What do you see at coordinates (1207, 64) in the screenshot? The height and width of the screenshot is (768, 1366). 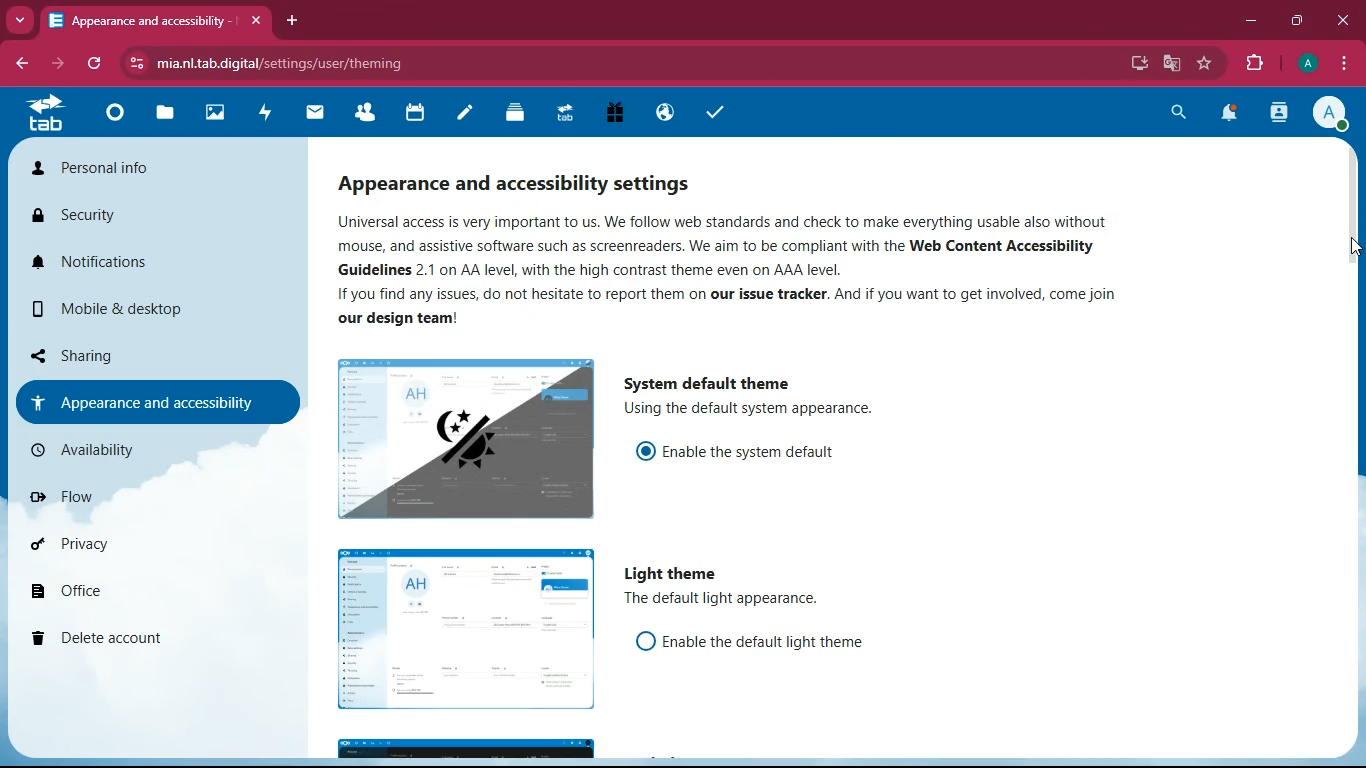 I see `favourite` at bounding box center [1207, 64].